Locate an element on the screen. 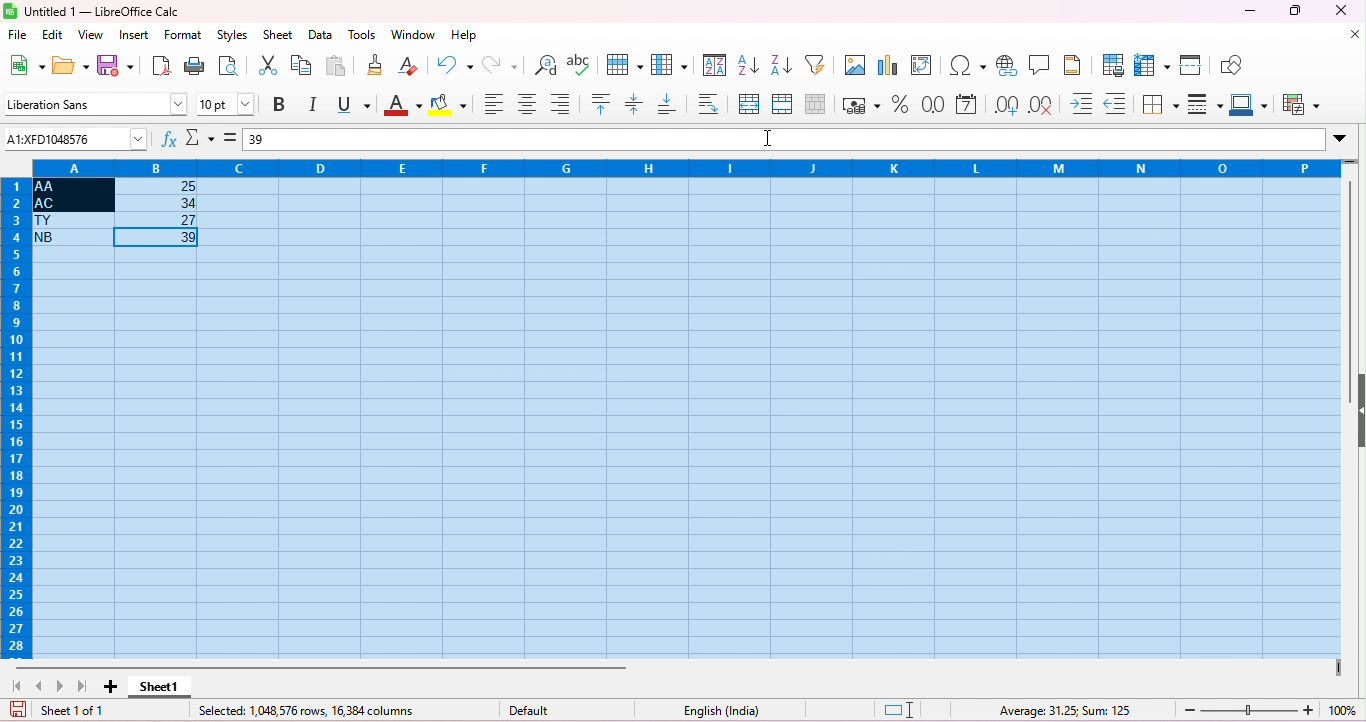  decrease indent is located at coordinates (1115, 104).